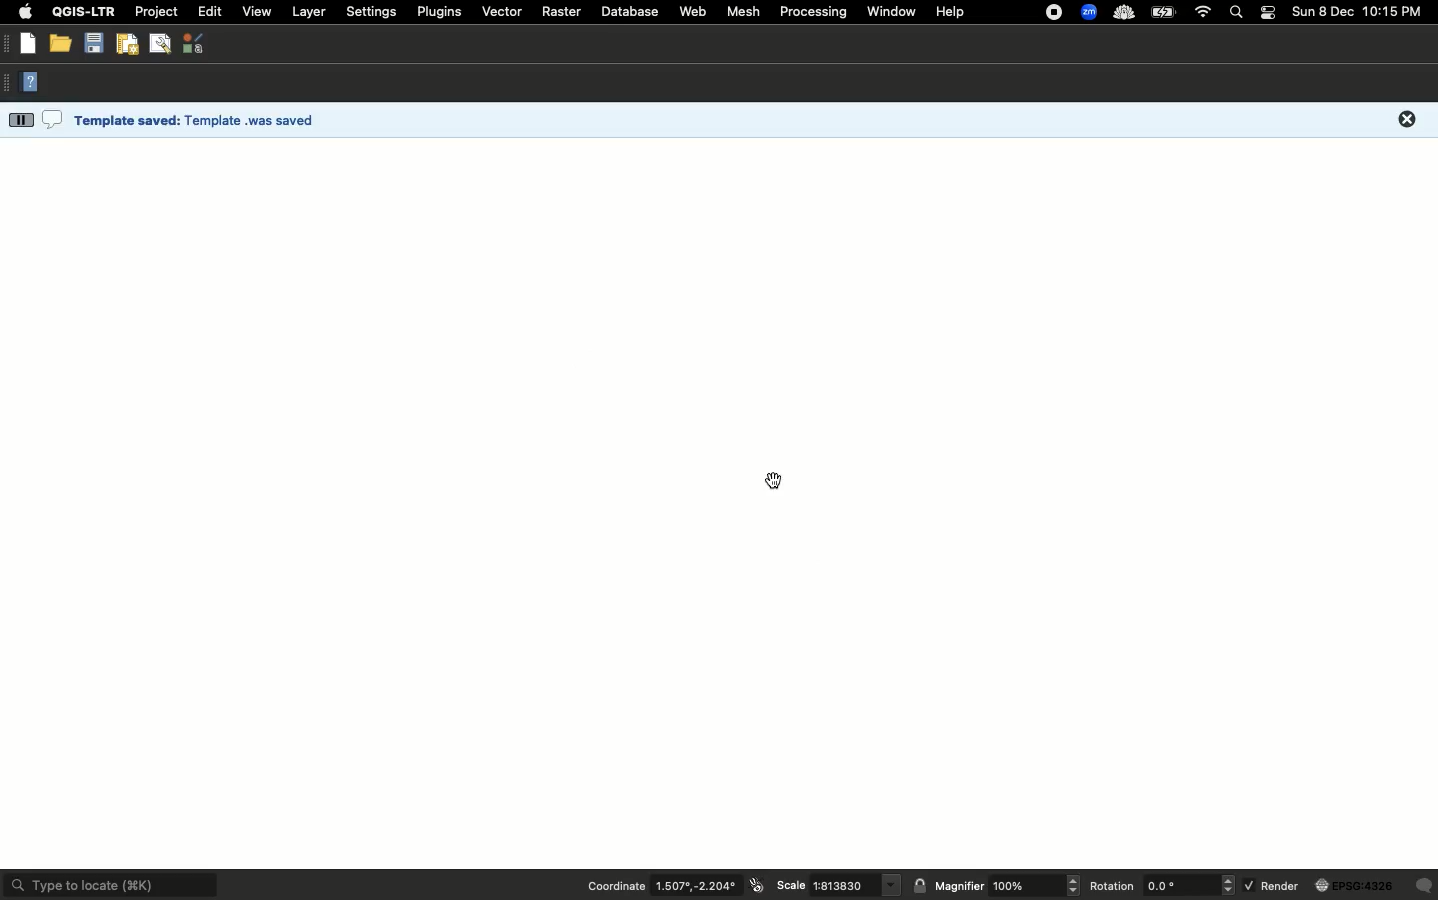 The image size is (1438, 900). I want to click on Edit, so click(207, 12).